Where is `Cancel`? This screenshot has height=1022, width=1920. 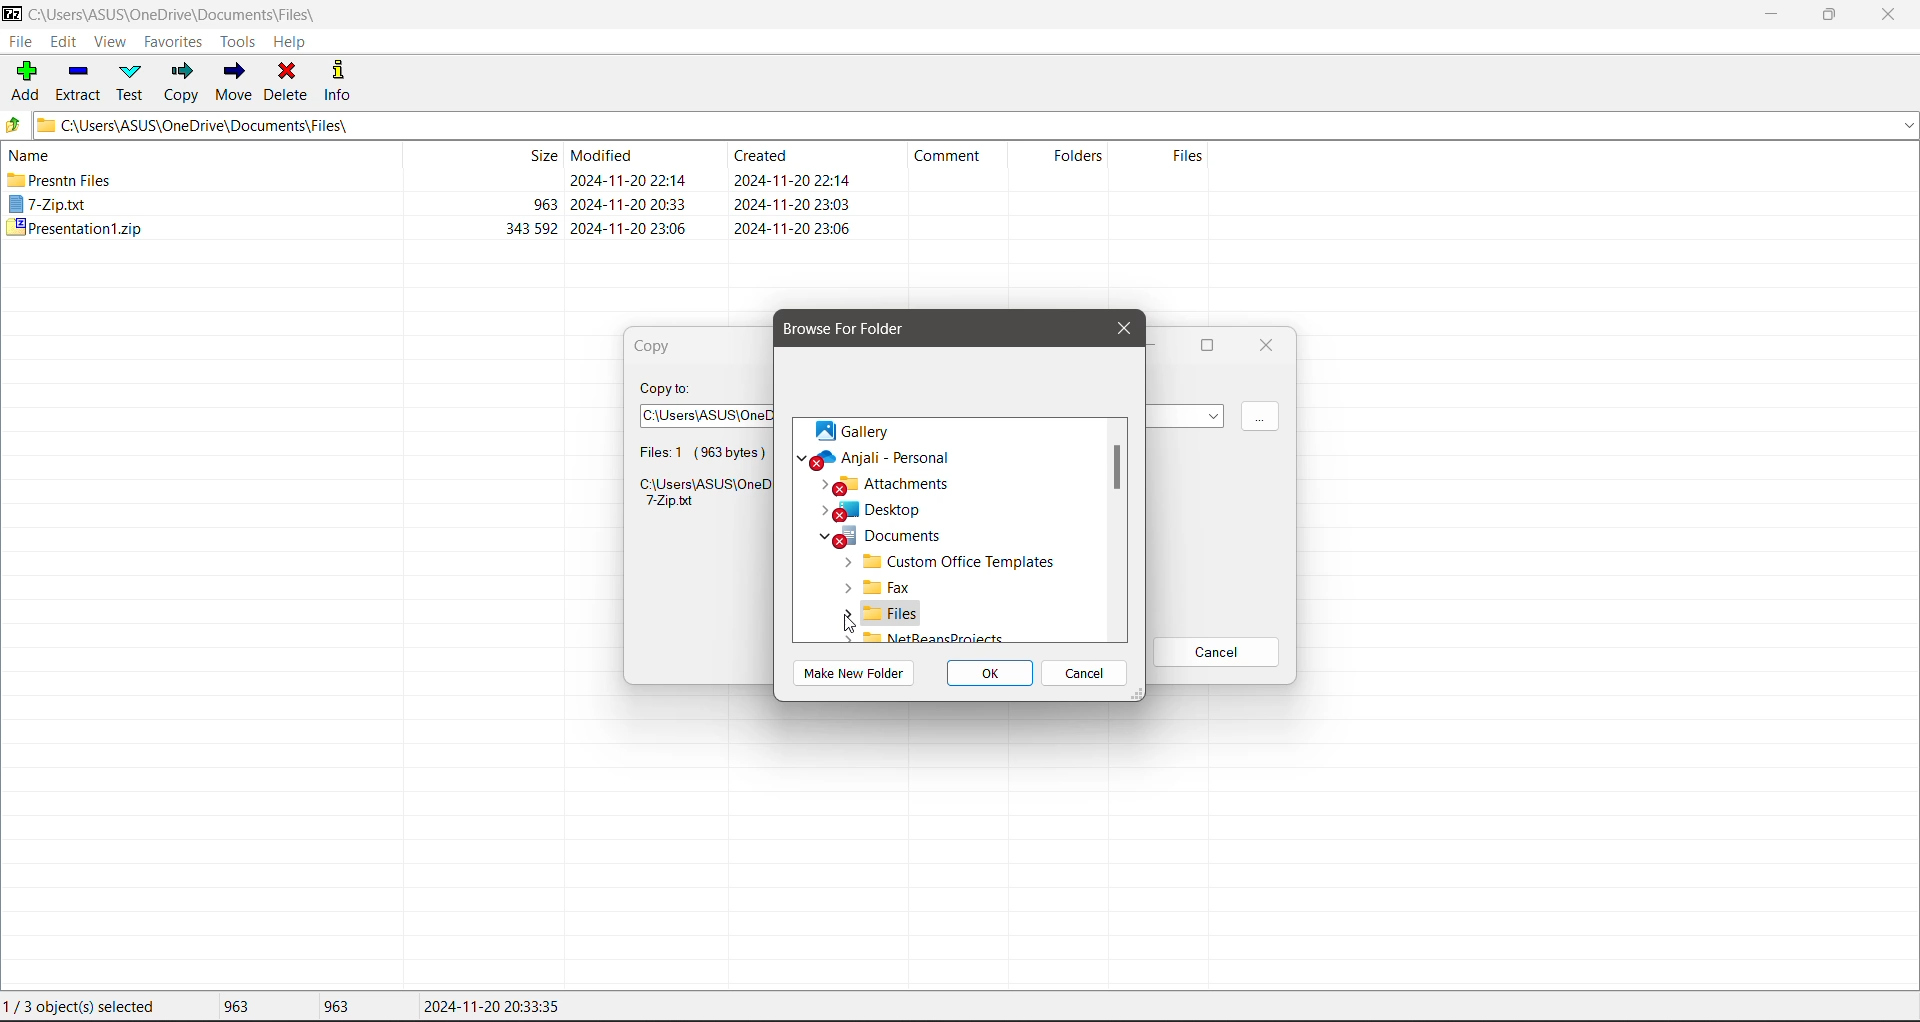
Cancel is located at coordinates (1084, 672).